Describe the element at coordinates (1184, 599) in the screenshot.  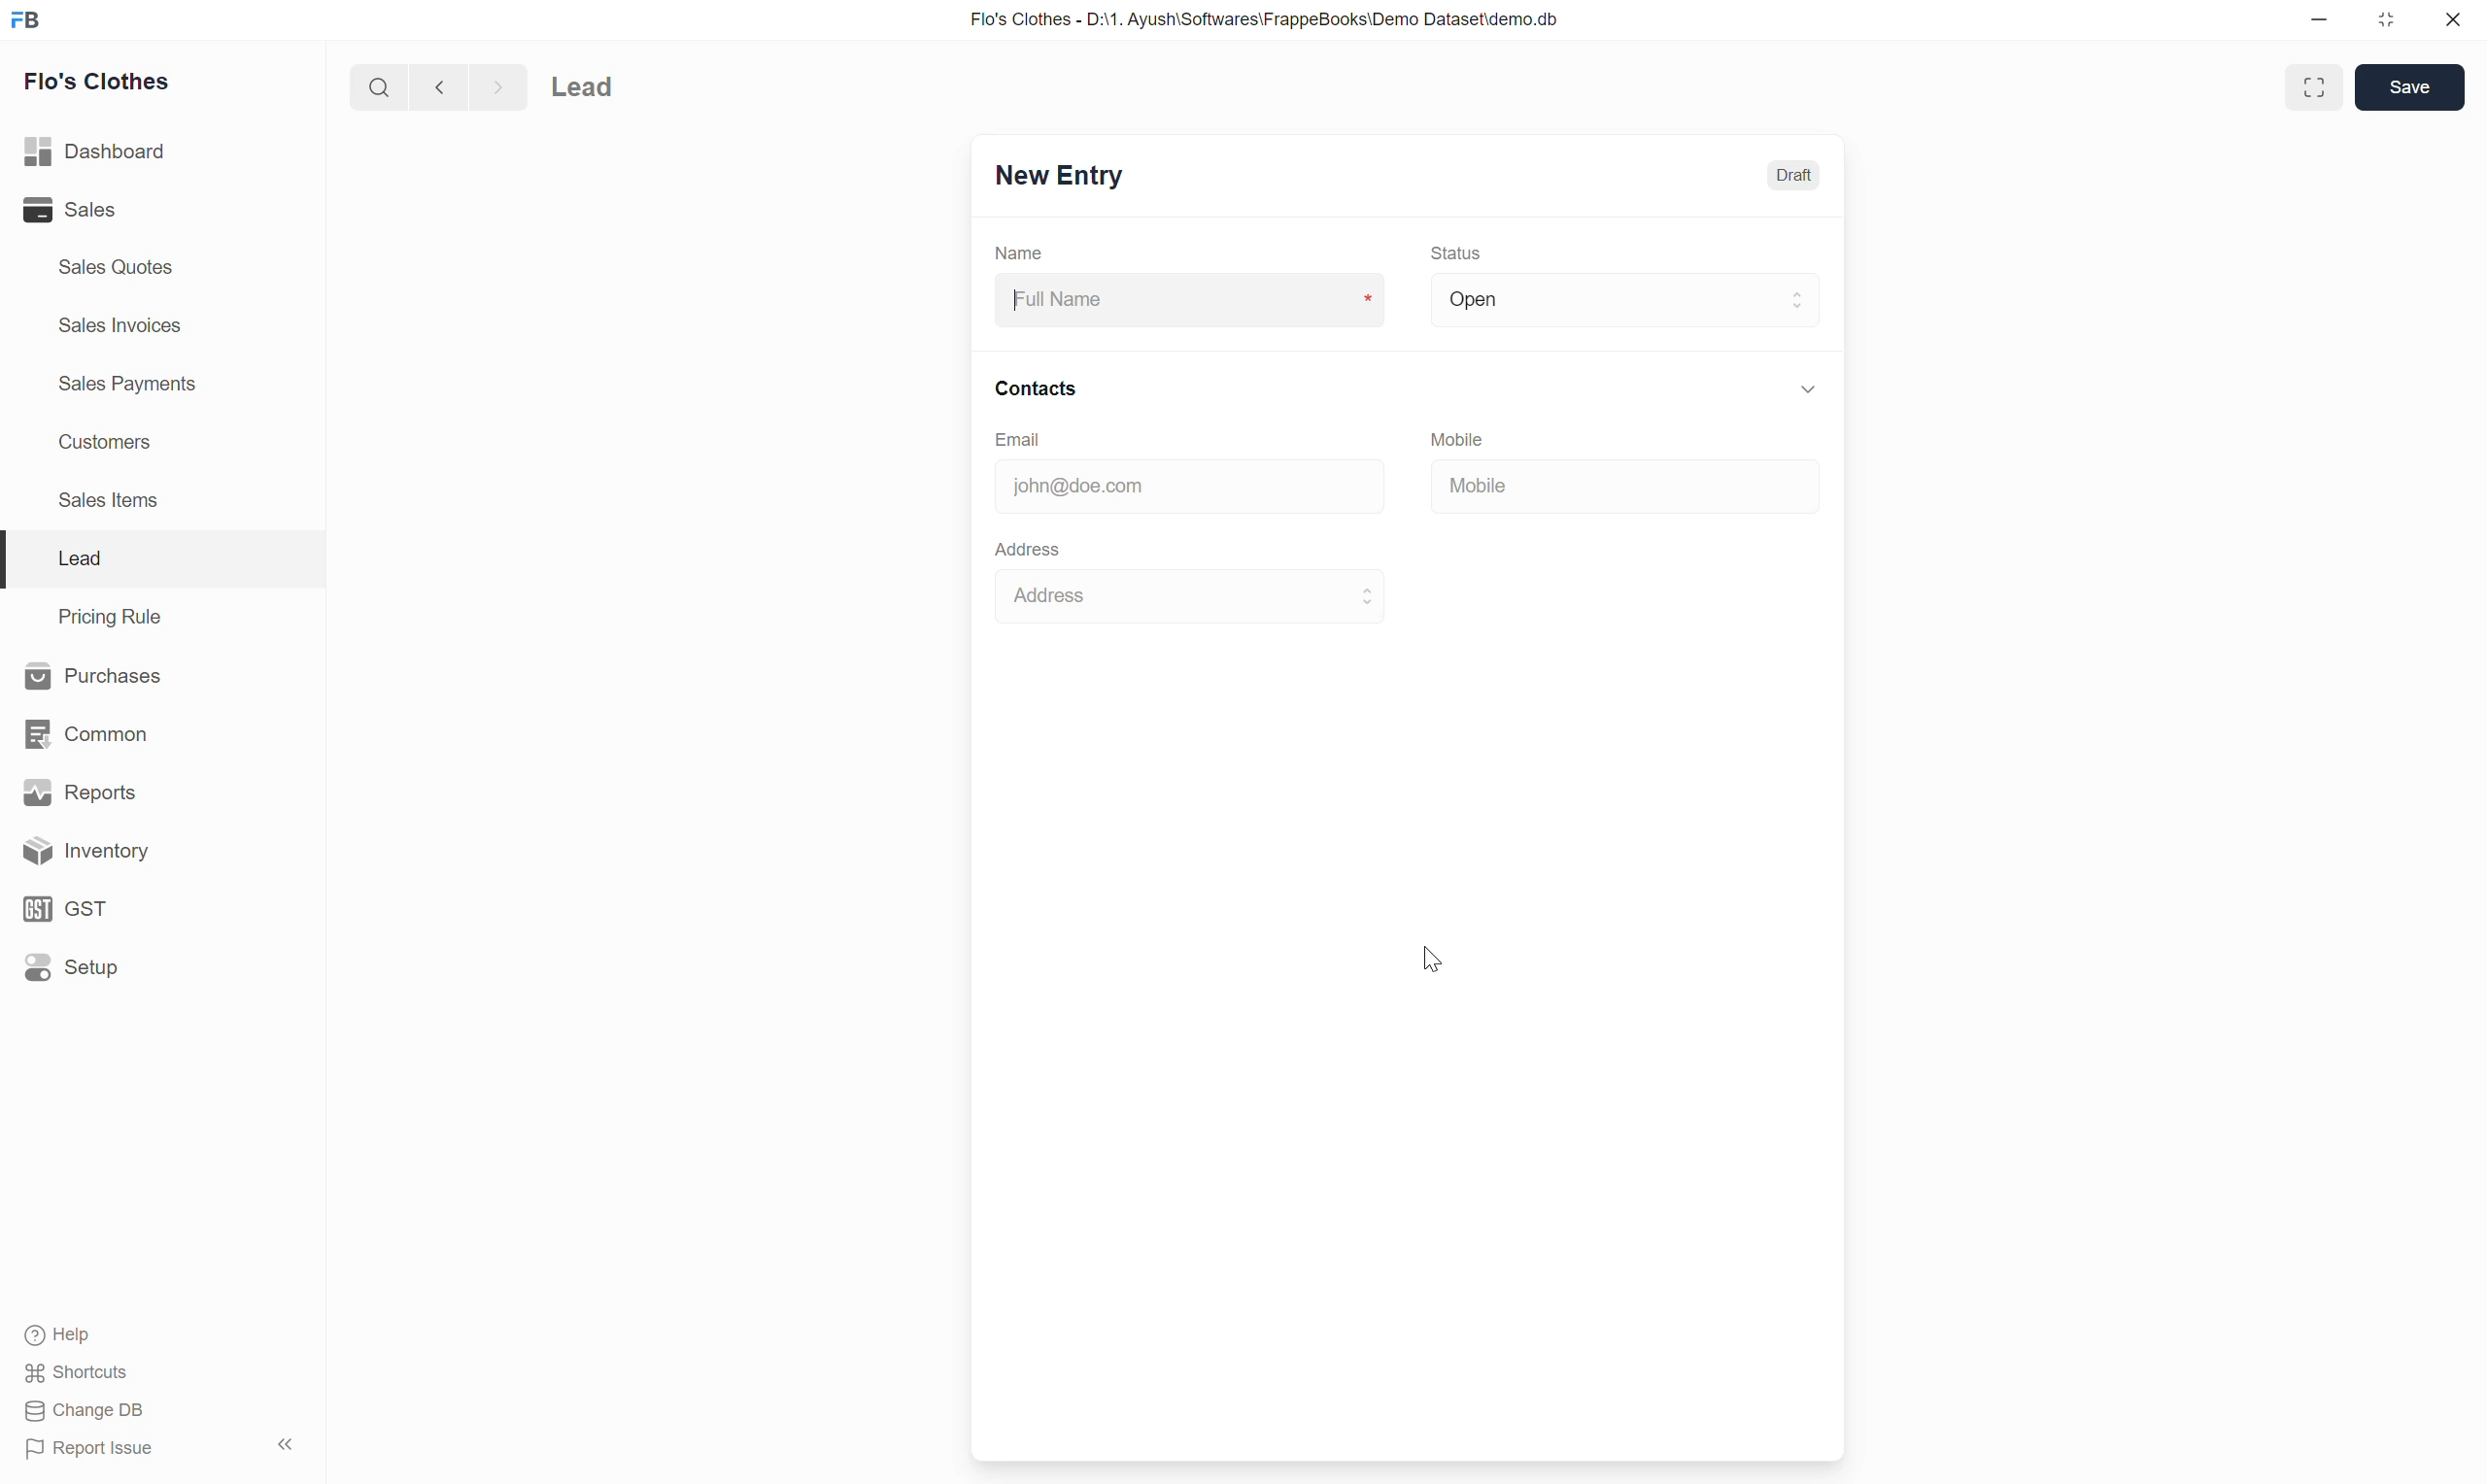
I see `Address ` at that location.